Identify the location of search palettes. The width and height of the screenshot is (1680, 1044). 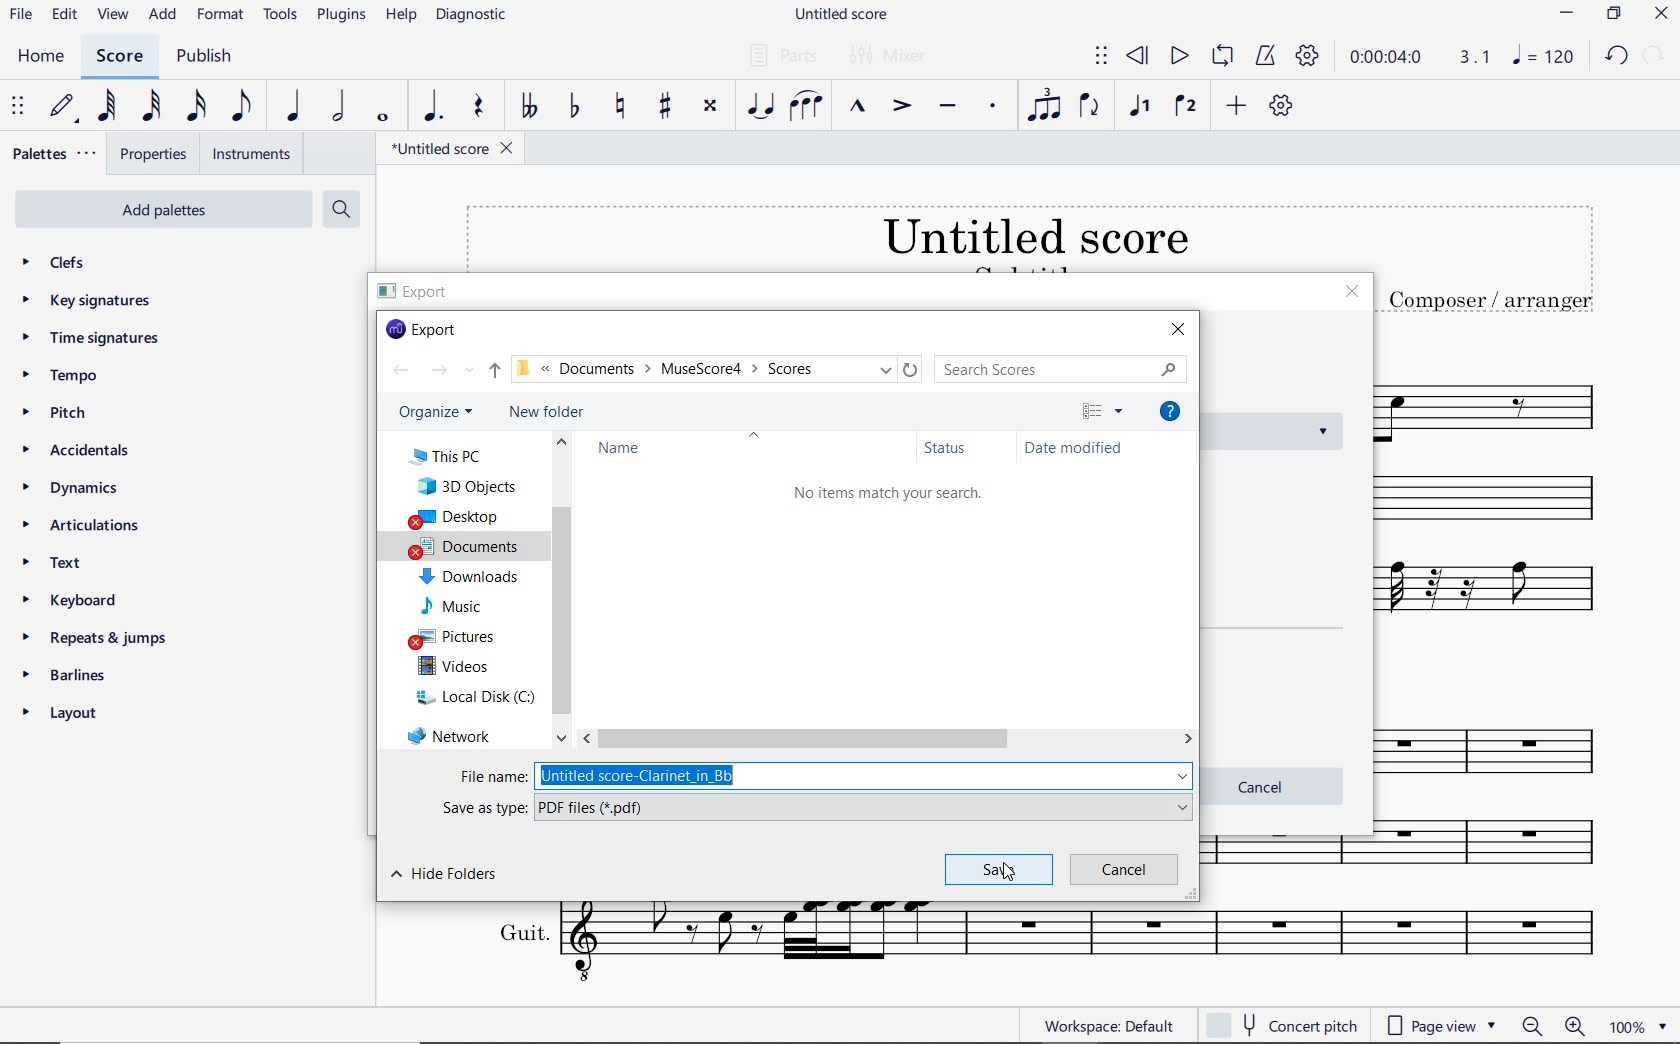
(340, 208).